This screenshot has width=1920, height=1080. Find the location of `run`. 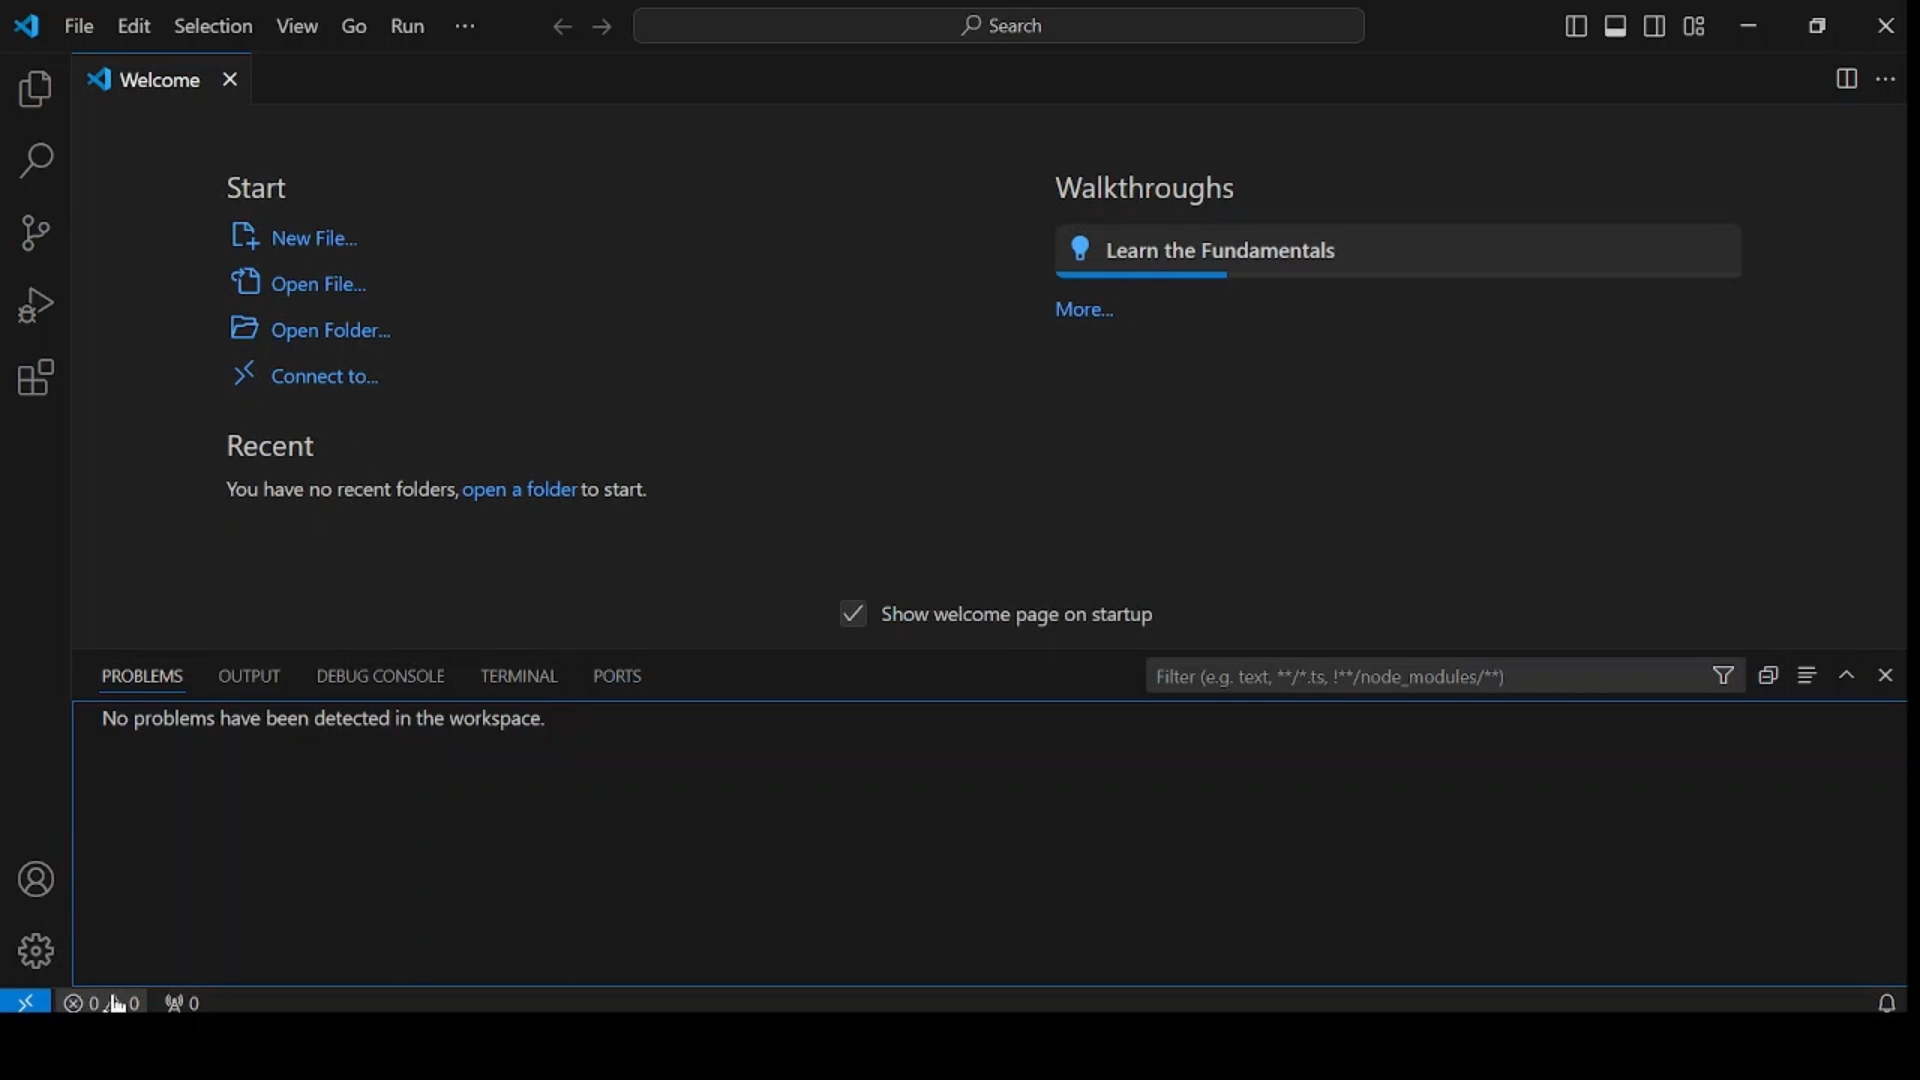

run is located at coordinates (407, 27).